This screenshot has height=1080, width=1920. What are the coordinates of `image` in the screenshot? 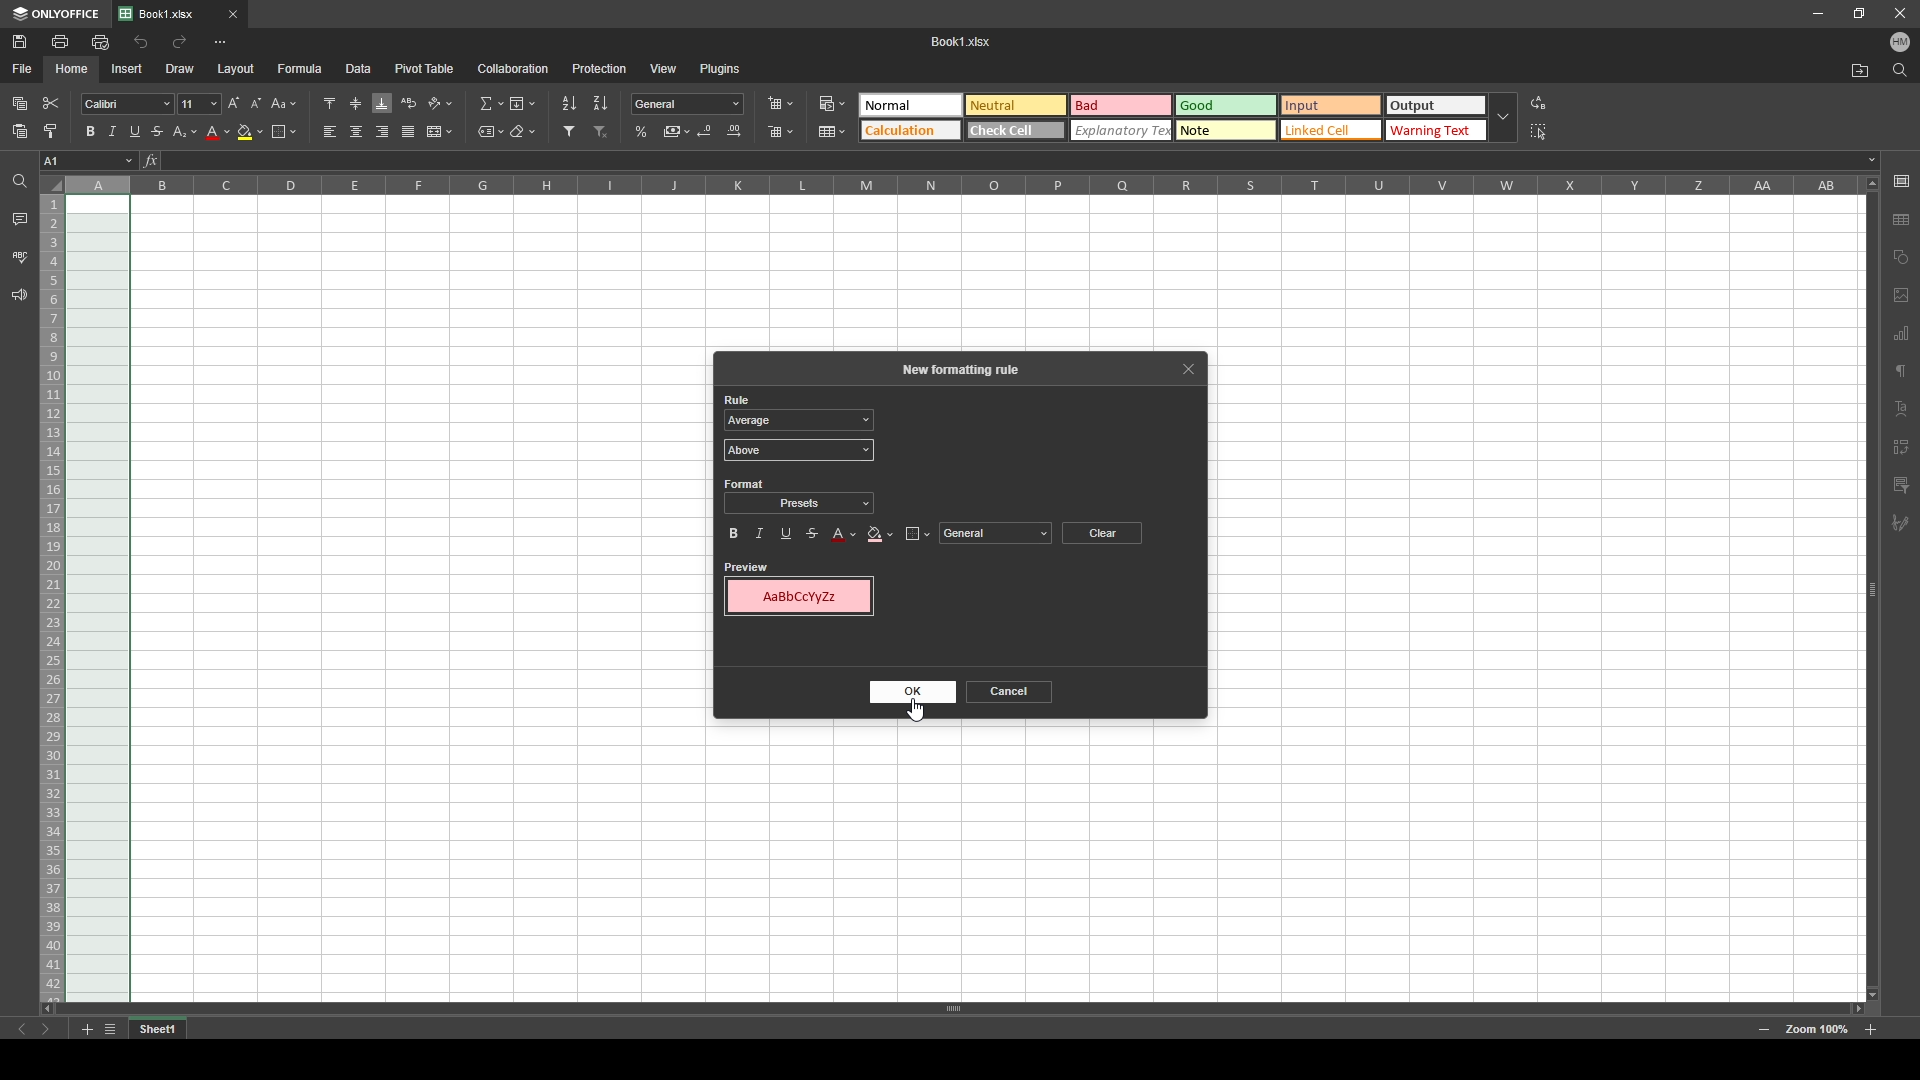 It's located at (1901, 295).